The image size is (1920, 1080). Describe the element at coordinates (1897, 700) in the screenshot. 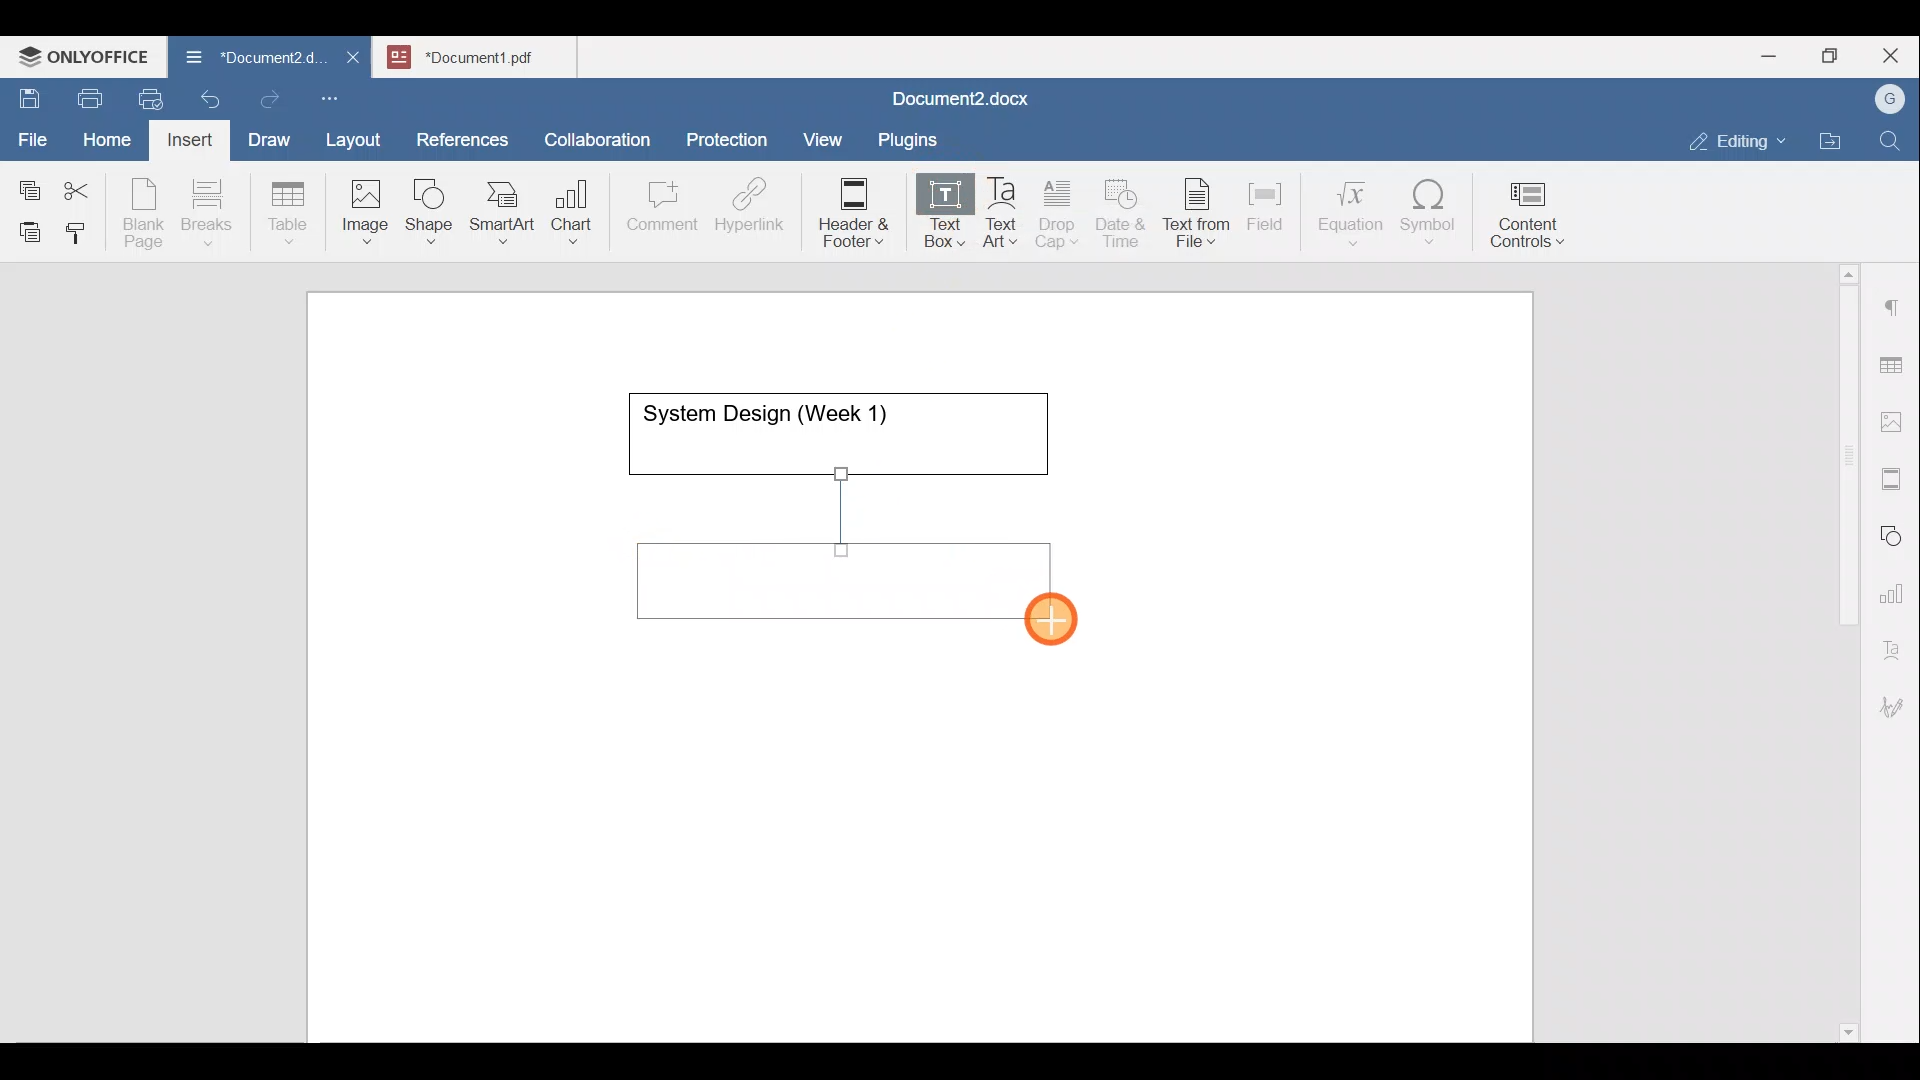

I see `Signature settings` at that location.